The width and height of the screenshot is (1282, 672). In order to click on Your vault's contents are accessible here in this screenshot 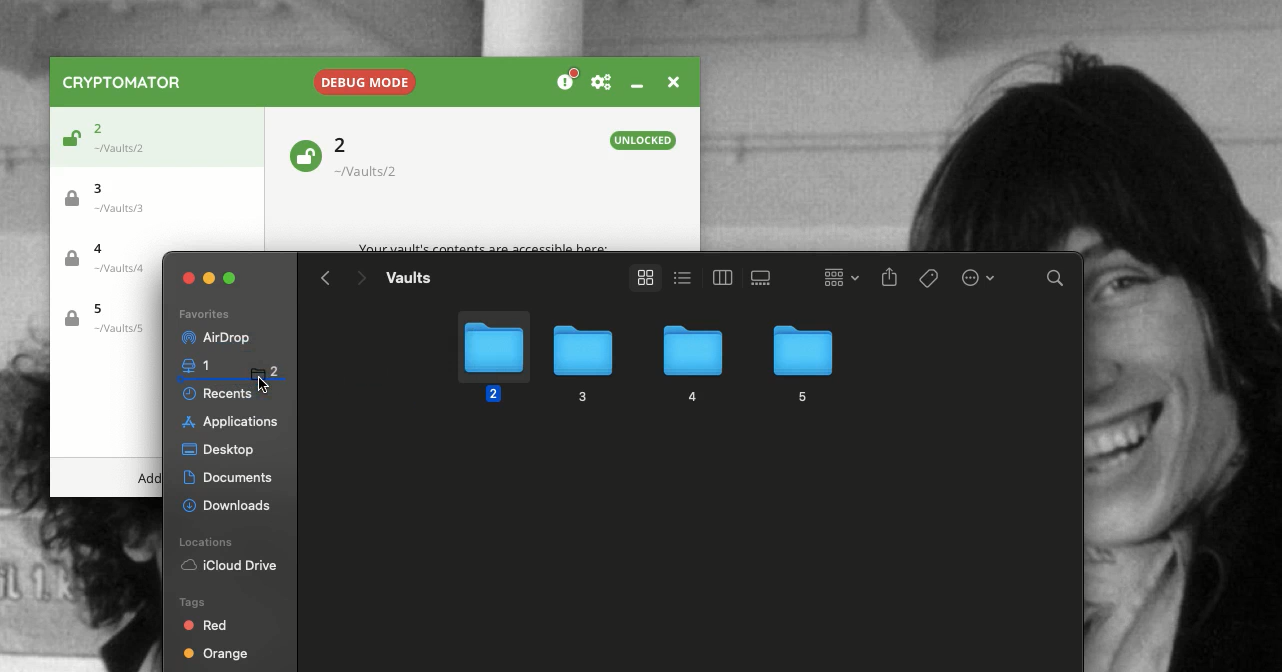, I will do `click(483, 248)`.